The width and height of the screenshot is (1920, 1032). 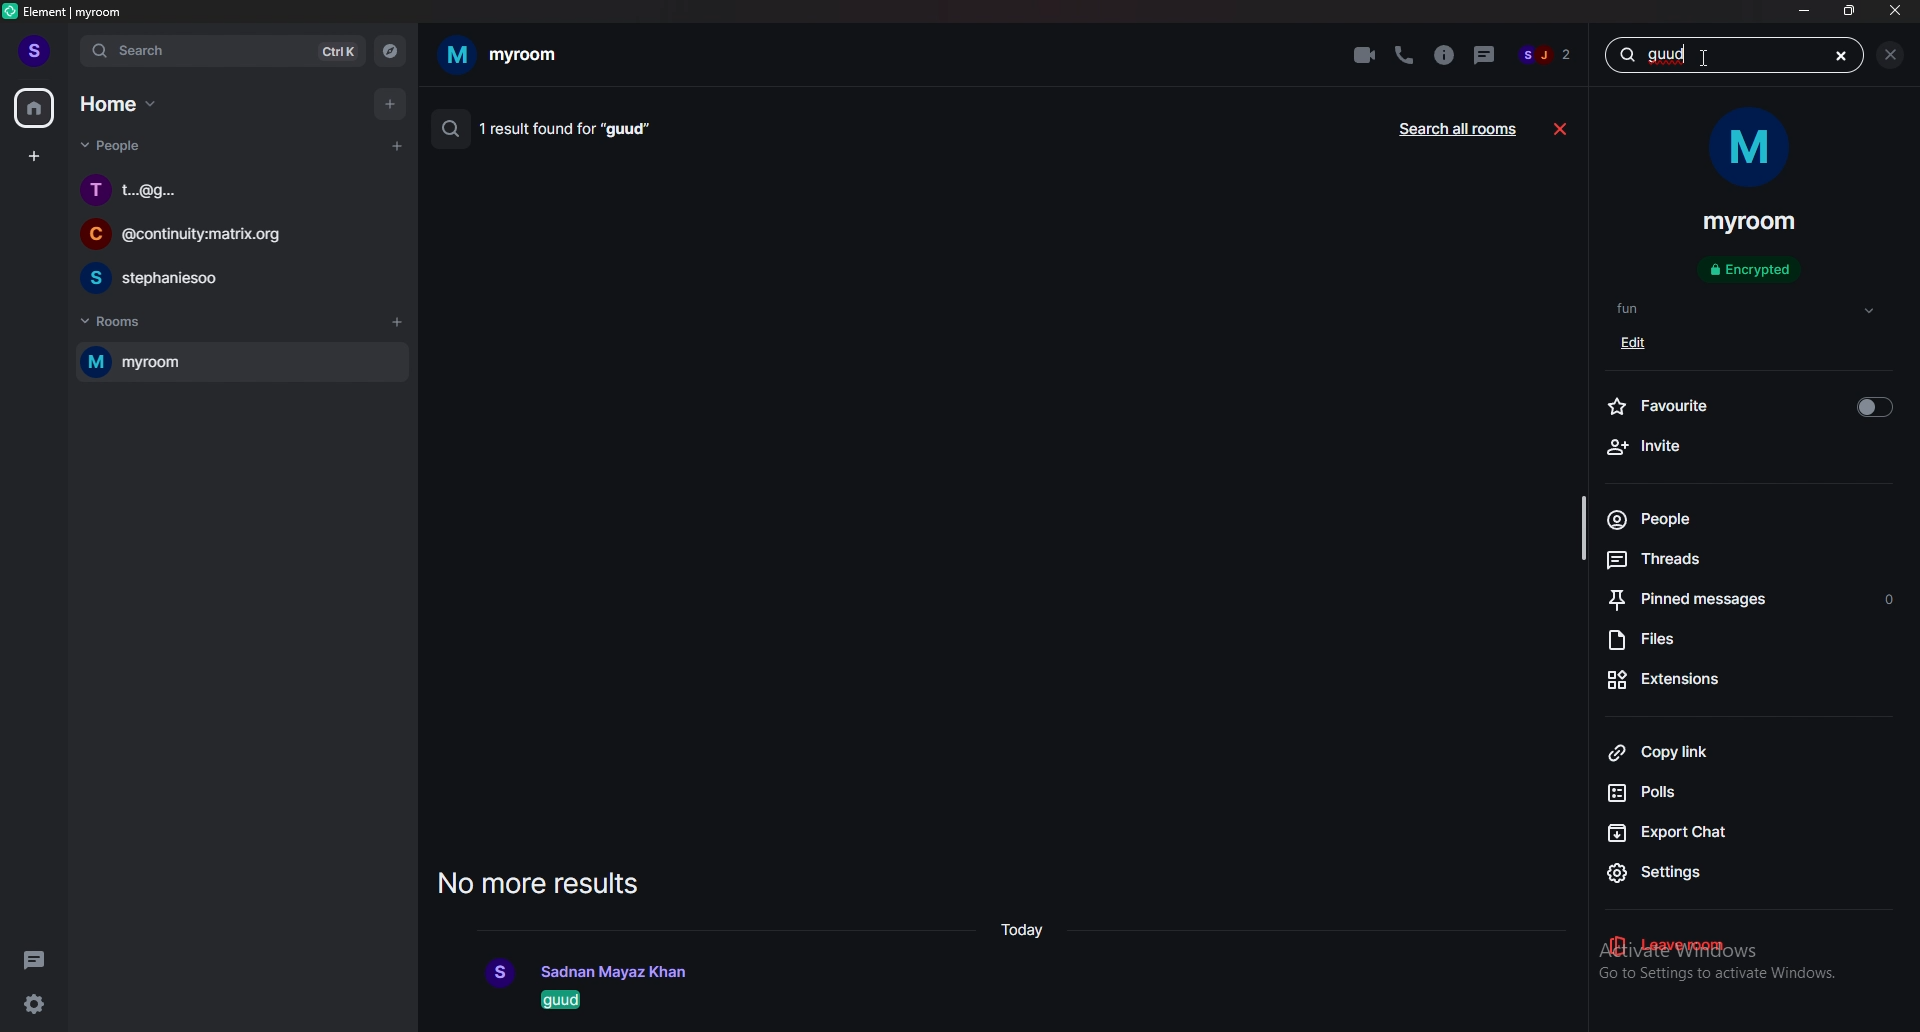 What do you see at coordinates (1583, 528) in the screenshot?
I see `scroll bar` at bounding box center [1583, 528].